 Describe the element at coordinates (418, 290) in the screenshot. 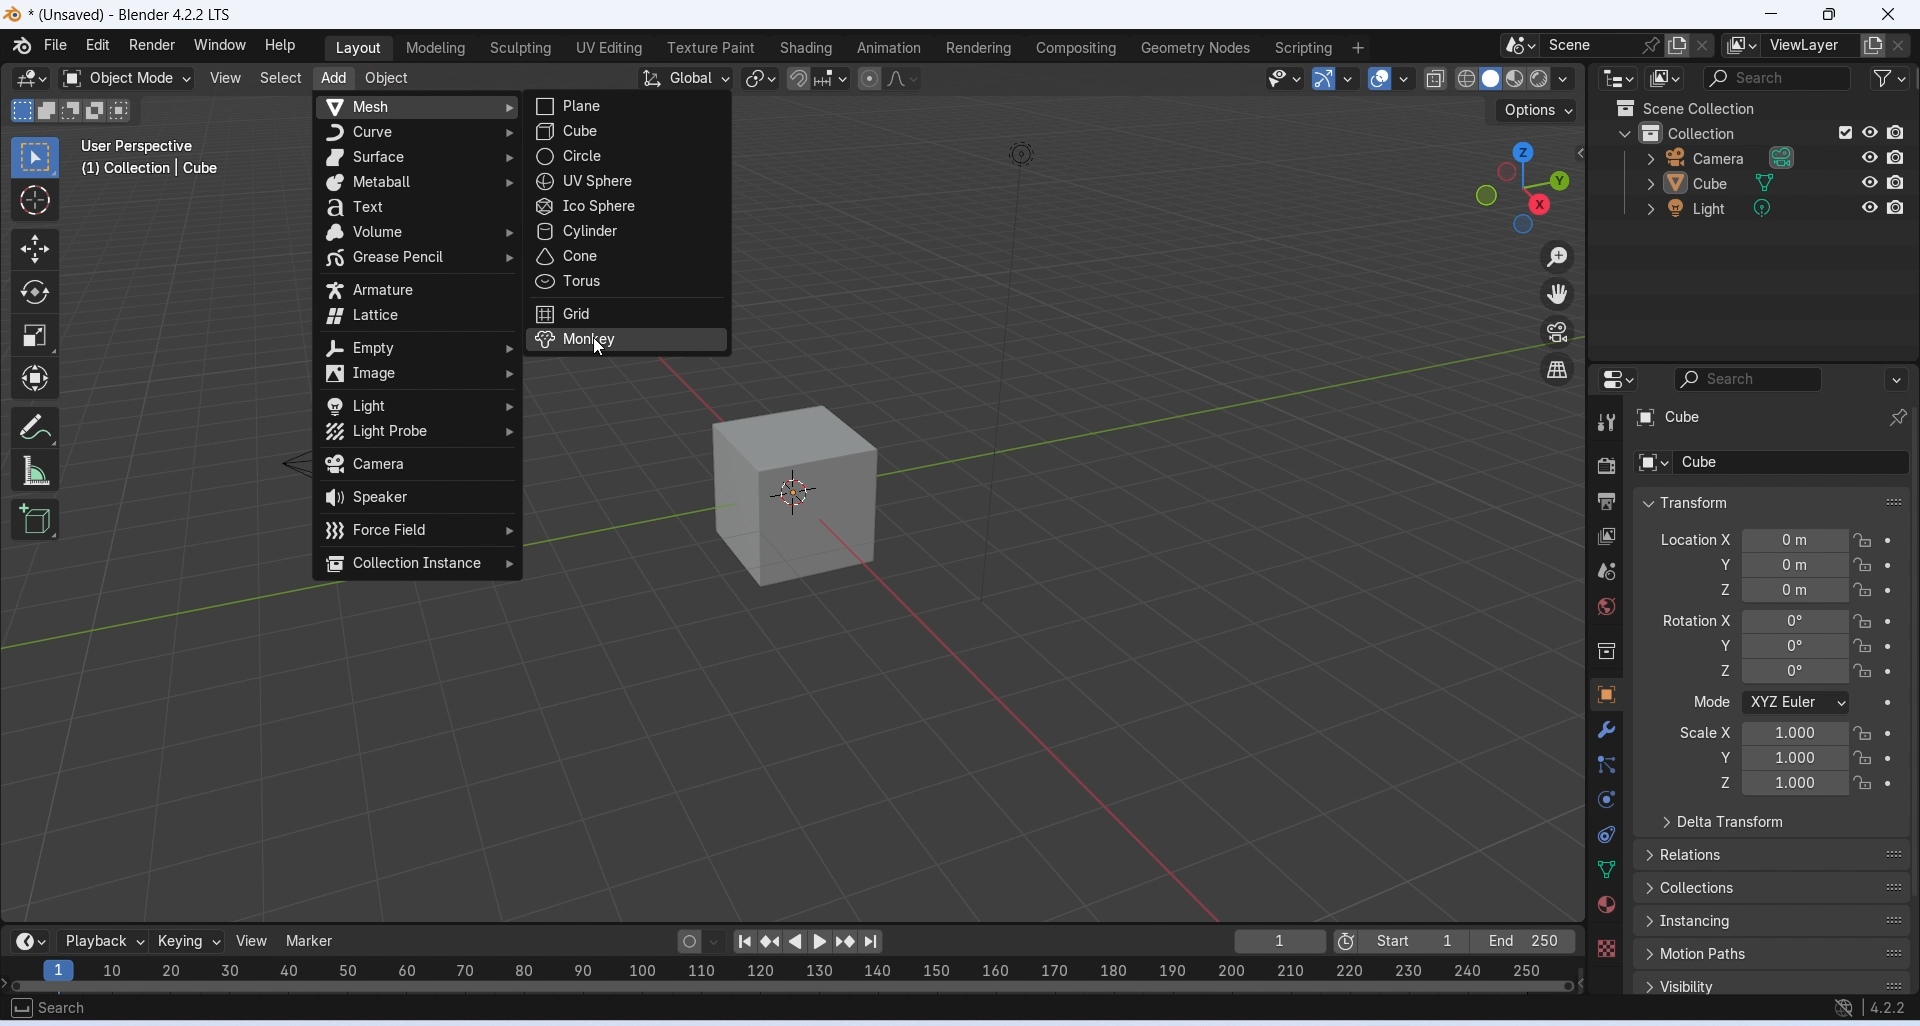

I see `armature` at that location.